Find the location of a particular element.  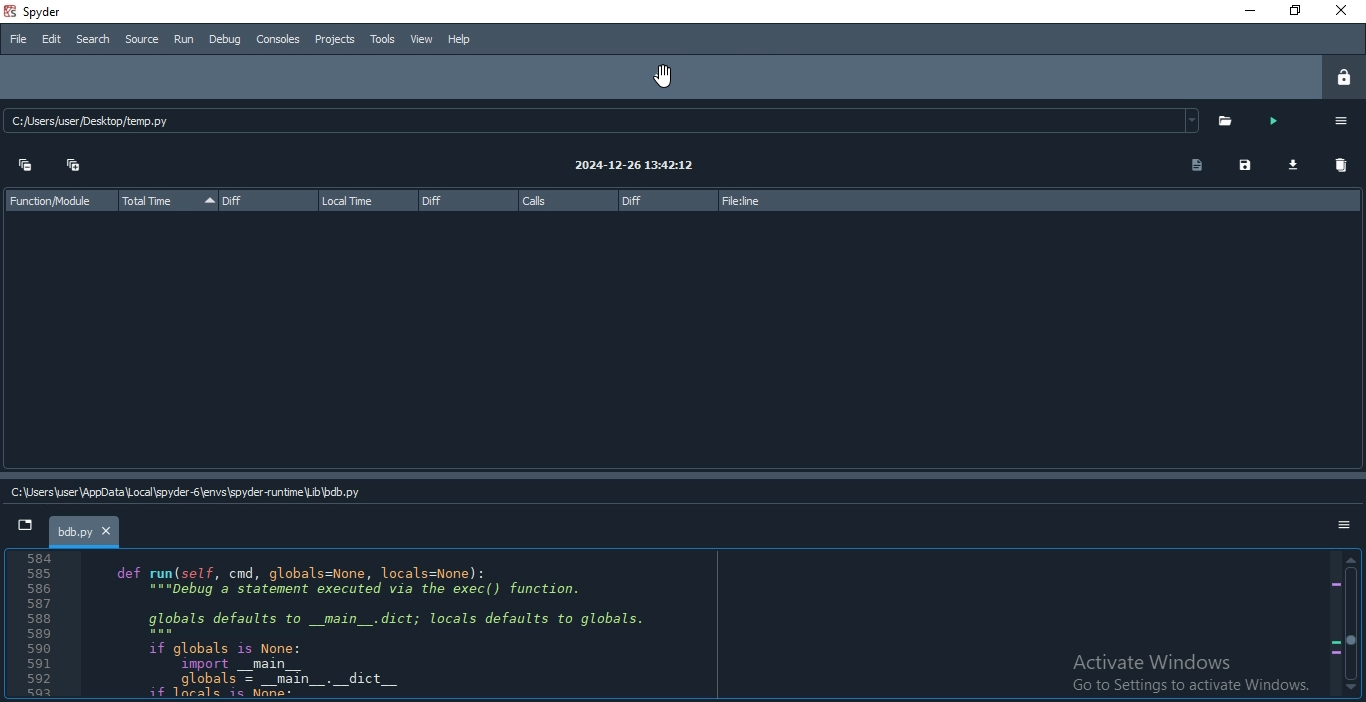

Debug is located at coordinates (224, 38).